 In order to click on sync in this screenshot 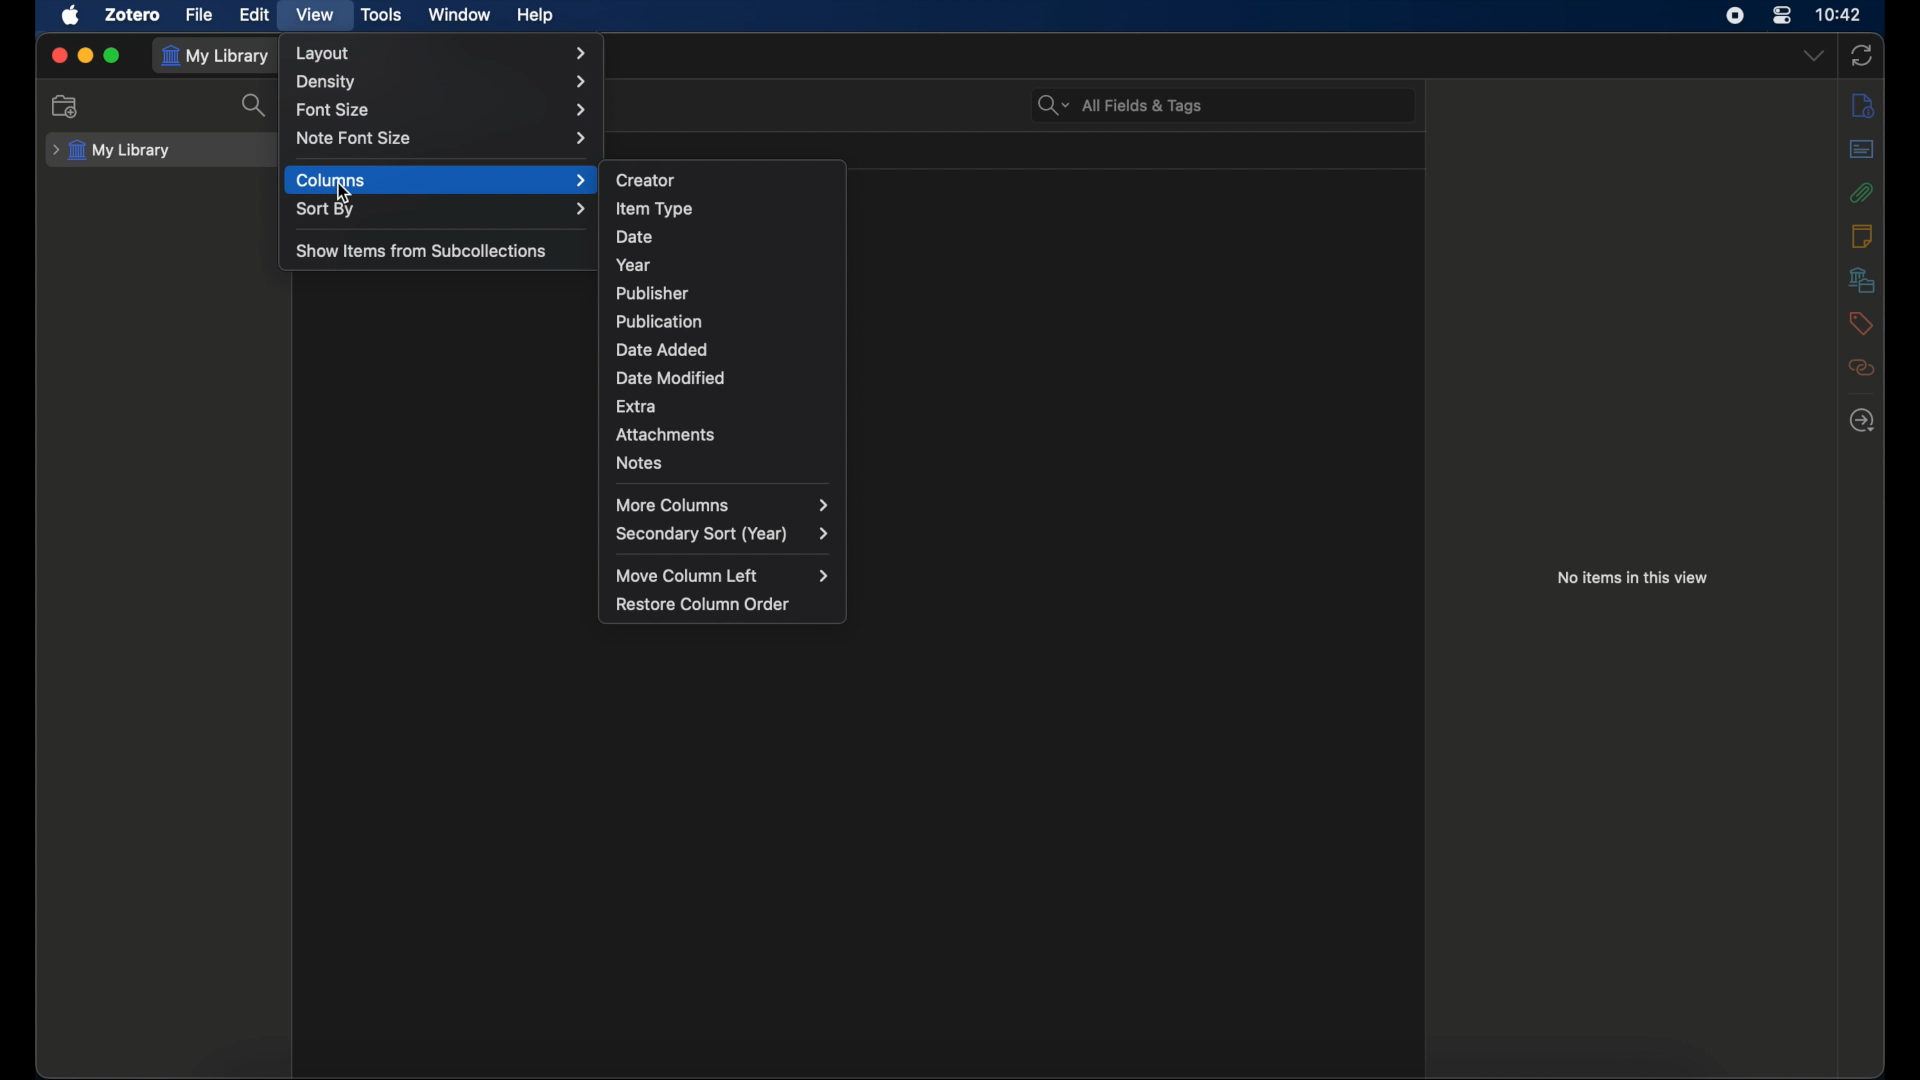, I will do `click(1862, 55)`.